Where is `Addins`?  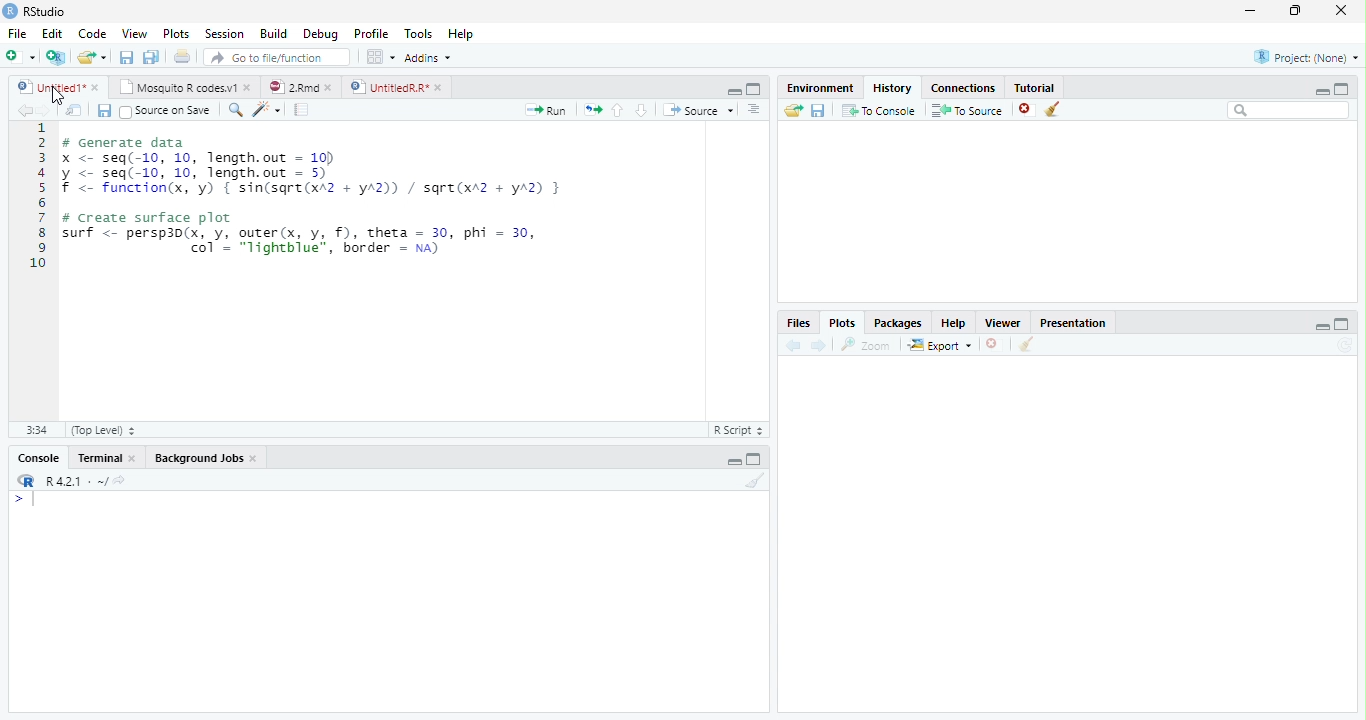
Addins is located at coordinates (428, 58).